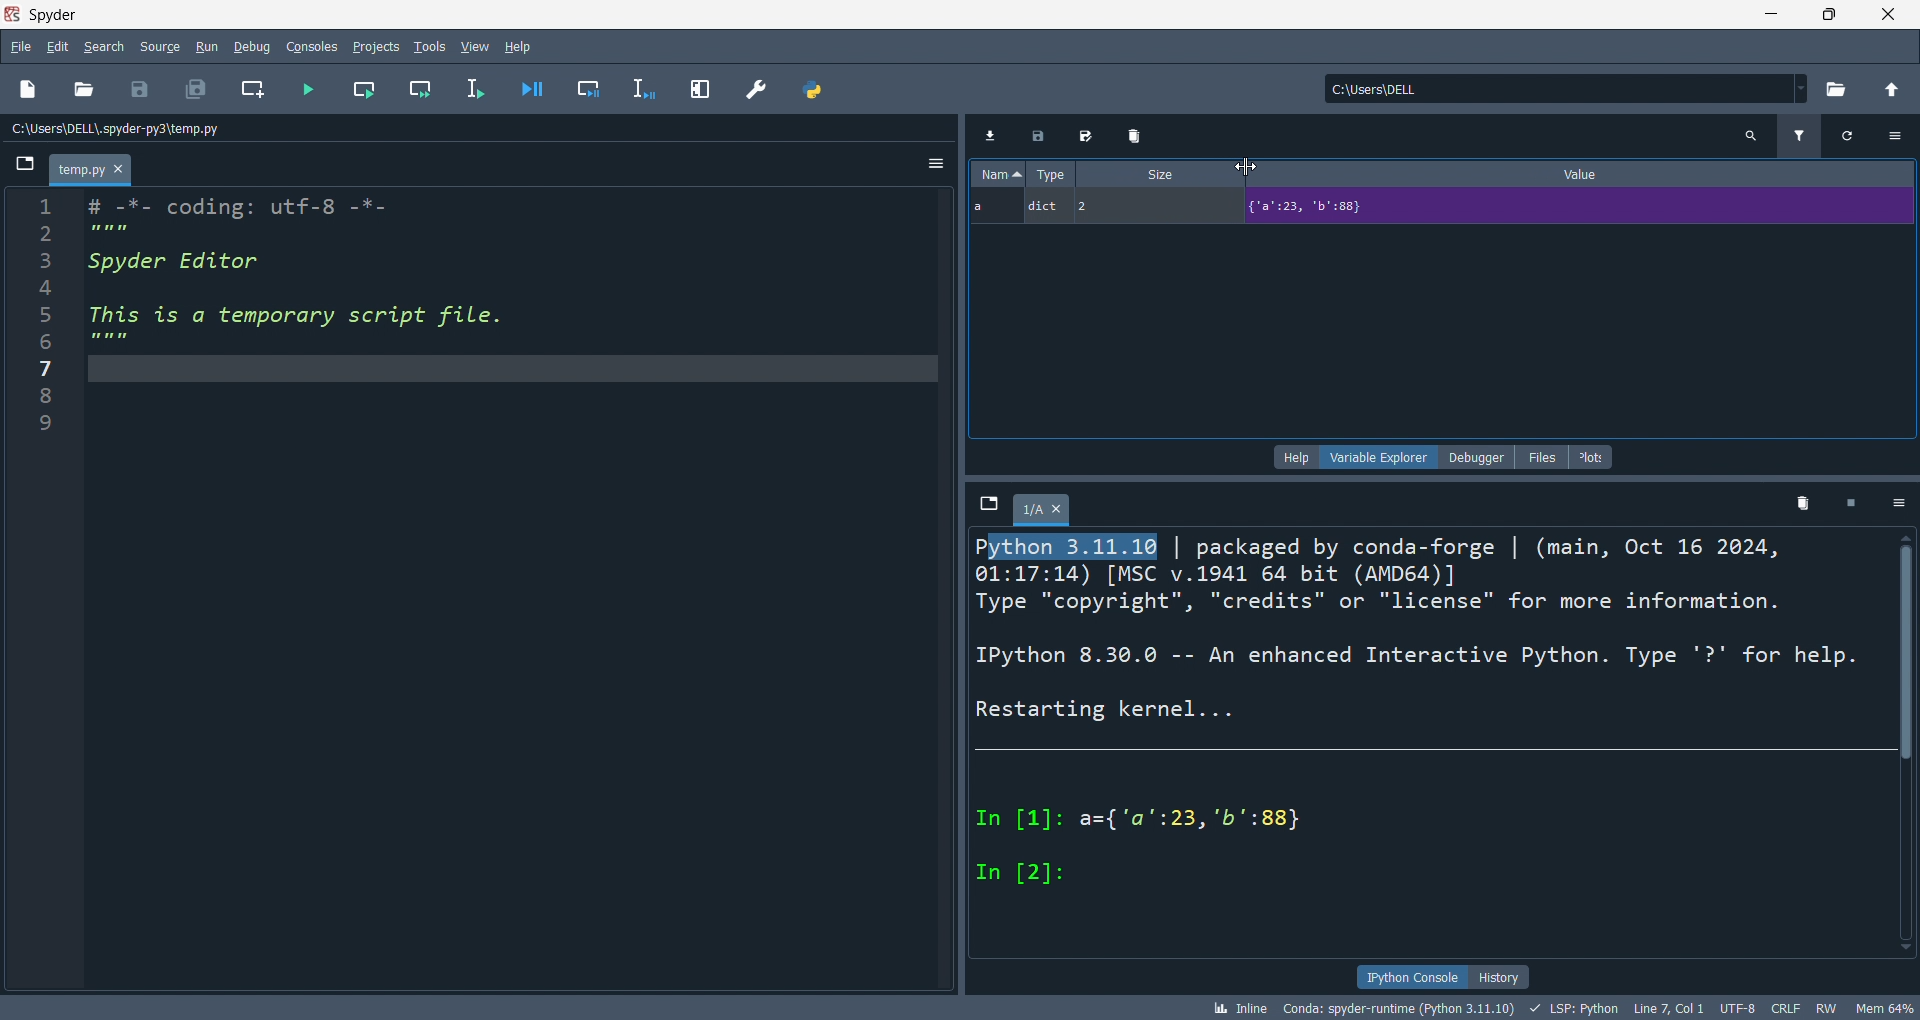 Image resolution: width=1920 pixels, height=1020 pixels. Describe the element at coordinates (304, 46) in the screenshot. I see `consoles` at that location.